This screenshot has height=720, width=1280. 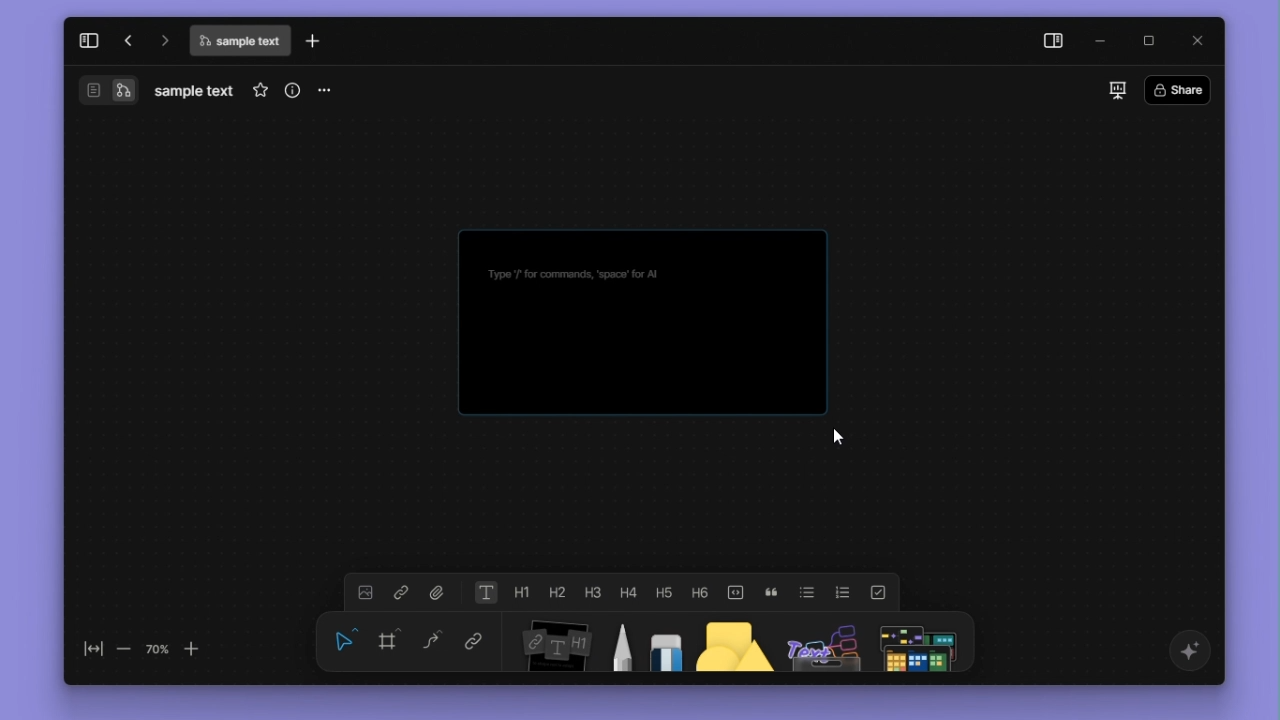 What do you see at coordinates (922, 642) in the screenshot?
I see `more shapes` at bounding box center [922, 642].